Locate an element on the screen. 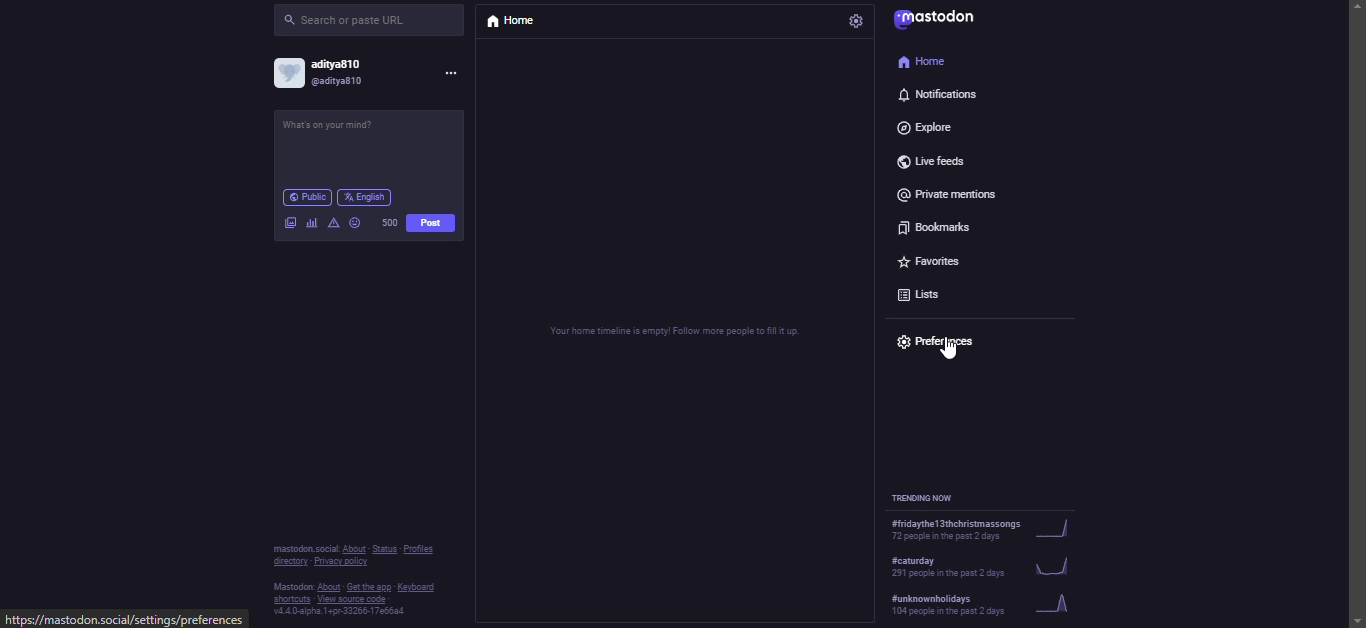 This screenshot has height=628, width=1366. trending is located at coordinates (925, 496).